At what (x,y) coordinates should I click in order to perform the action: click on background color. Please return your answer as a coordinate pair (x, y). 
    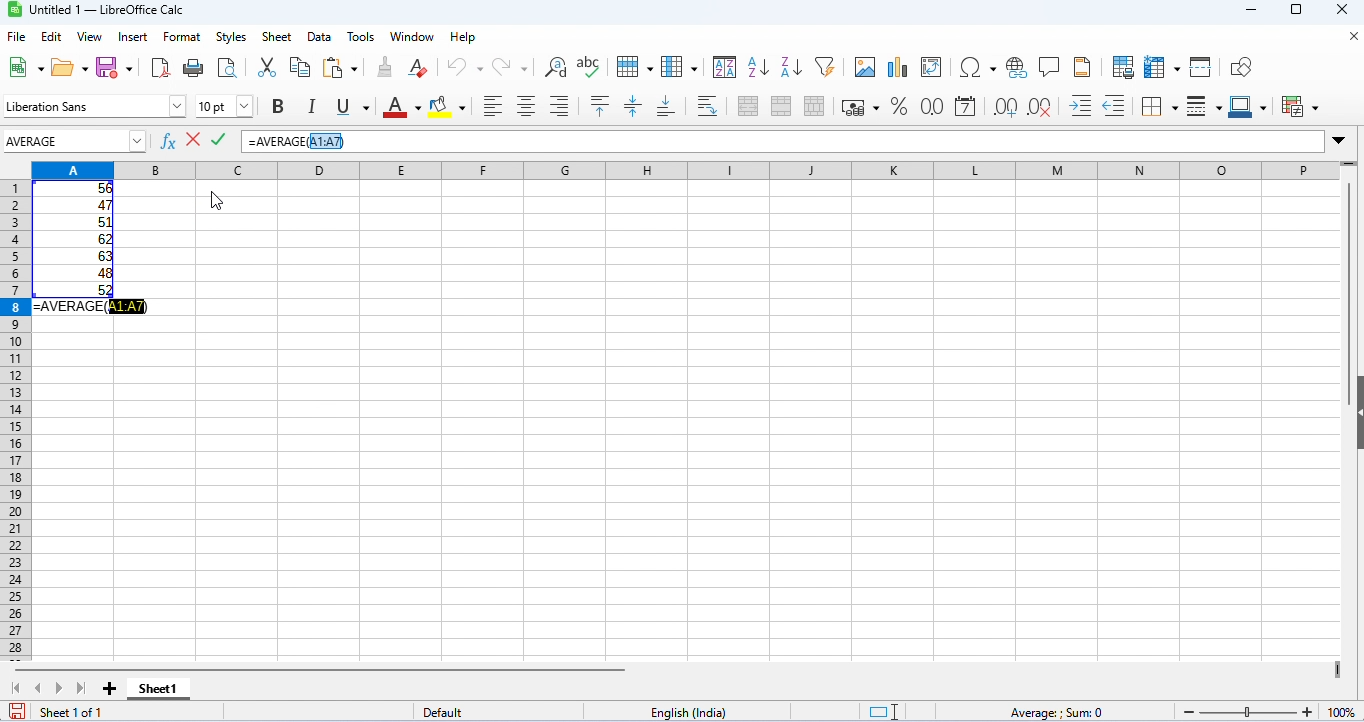
    Looking at the image, I should click on (448, 105).